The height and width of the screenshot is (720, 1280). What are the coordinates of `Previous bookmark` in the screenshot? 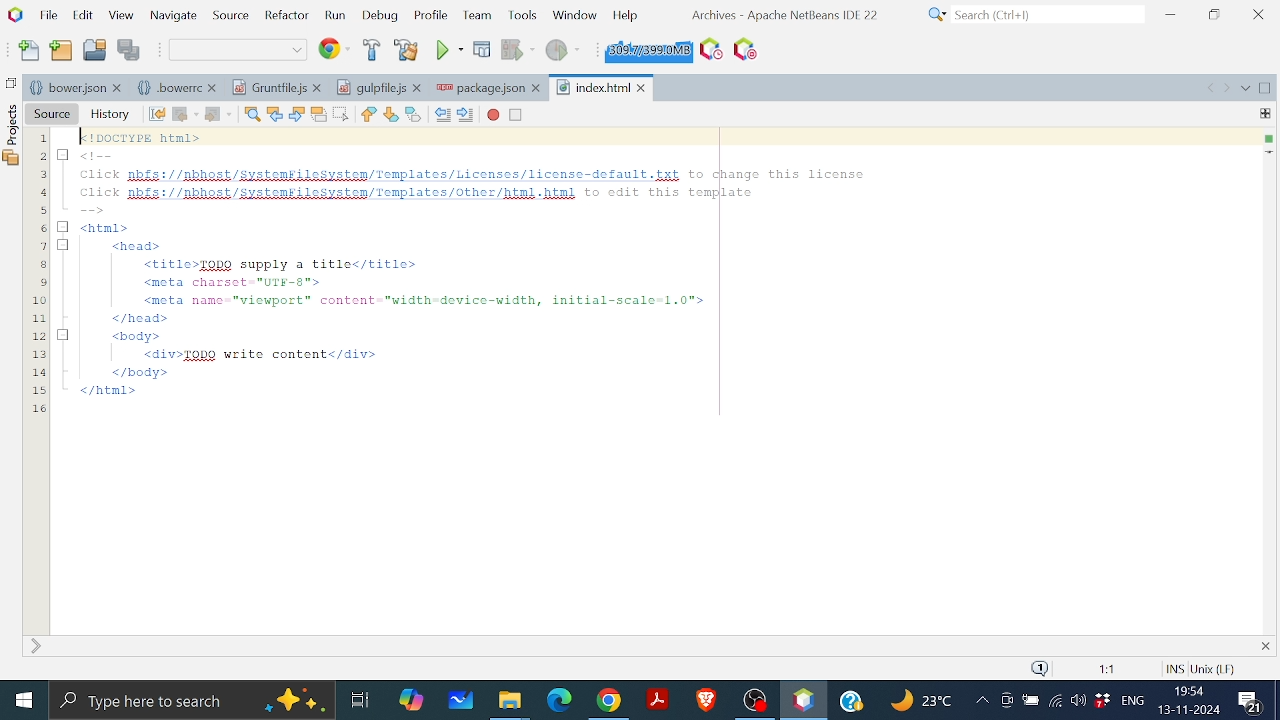 It's located at (369, 114).